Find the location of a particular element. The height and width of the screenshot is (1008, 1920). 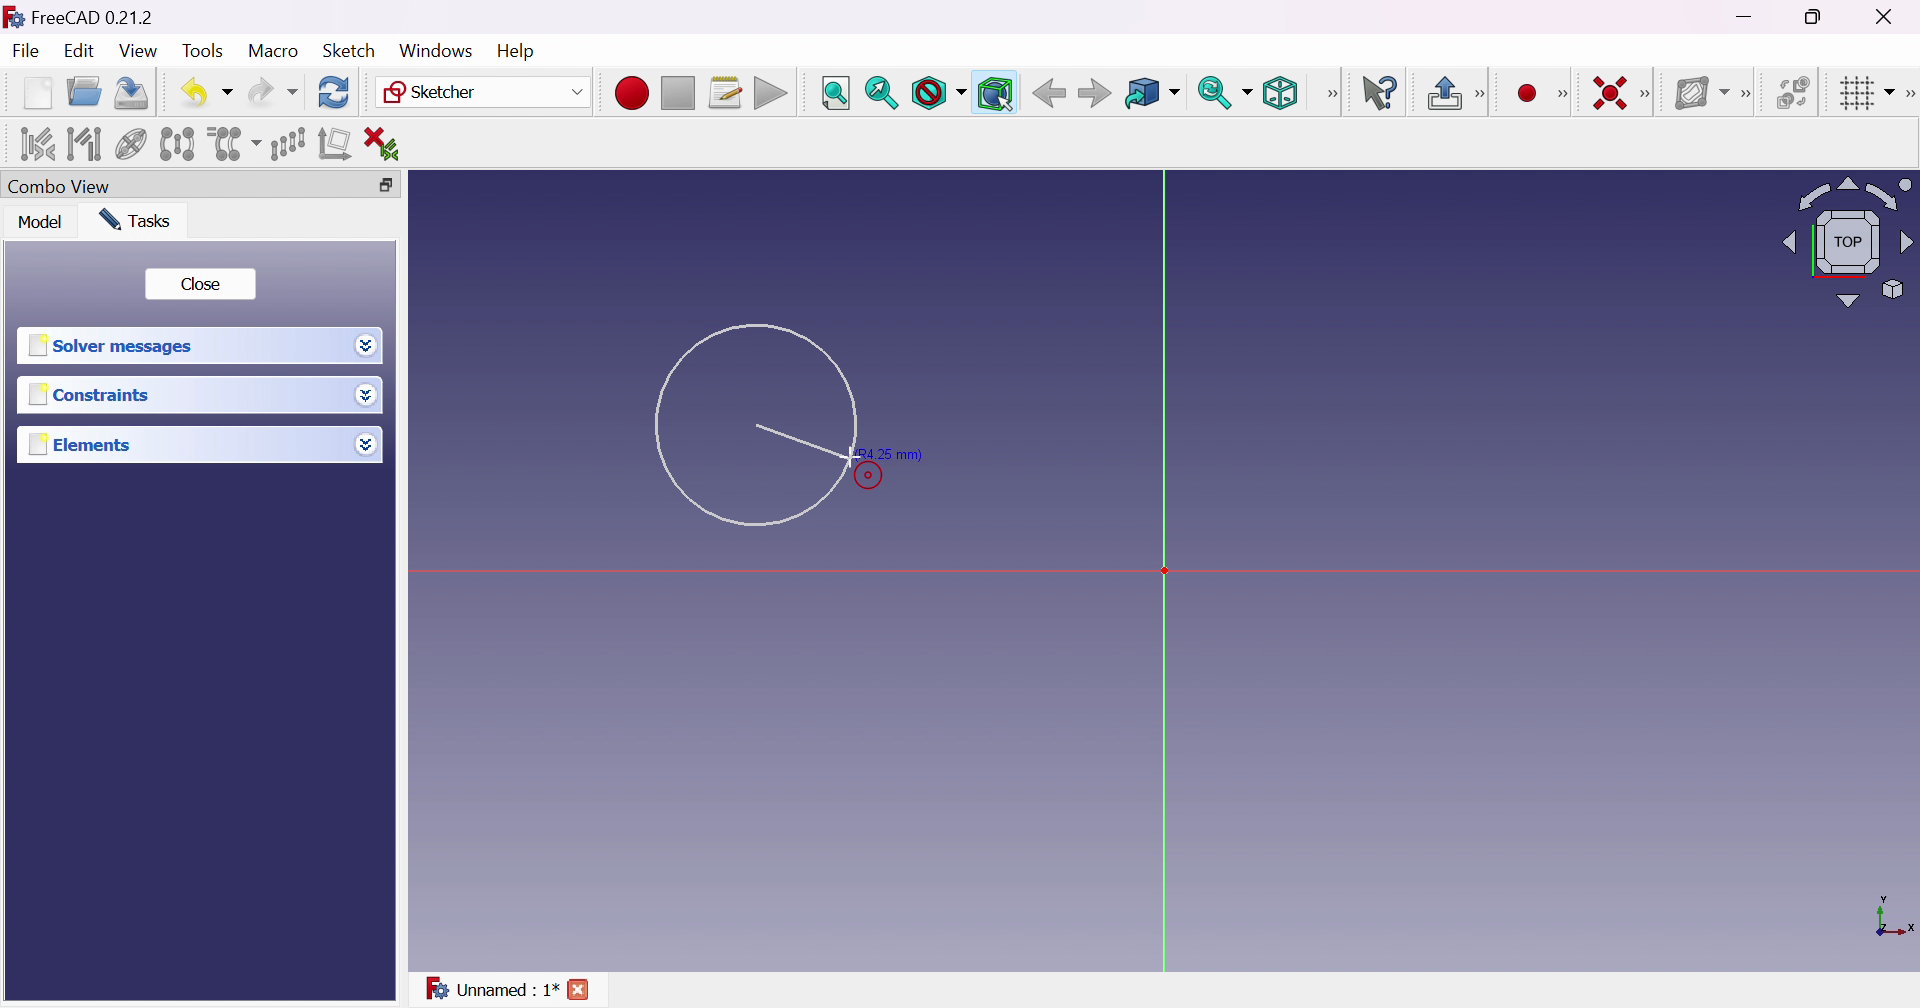

cursor is located at coordinates (847, 457).